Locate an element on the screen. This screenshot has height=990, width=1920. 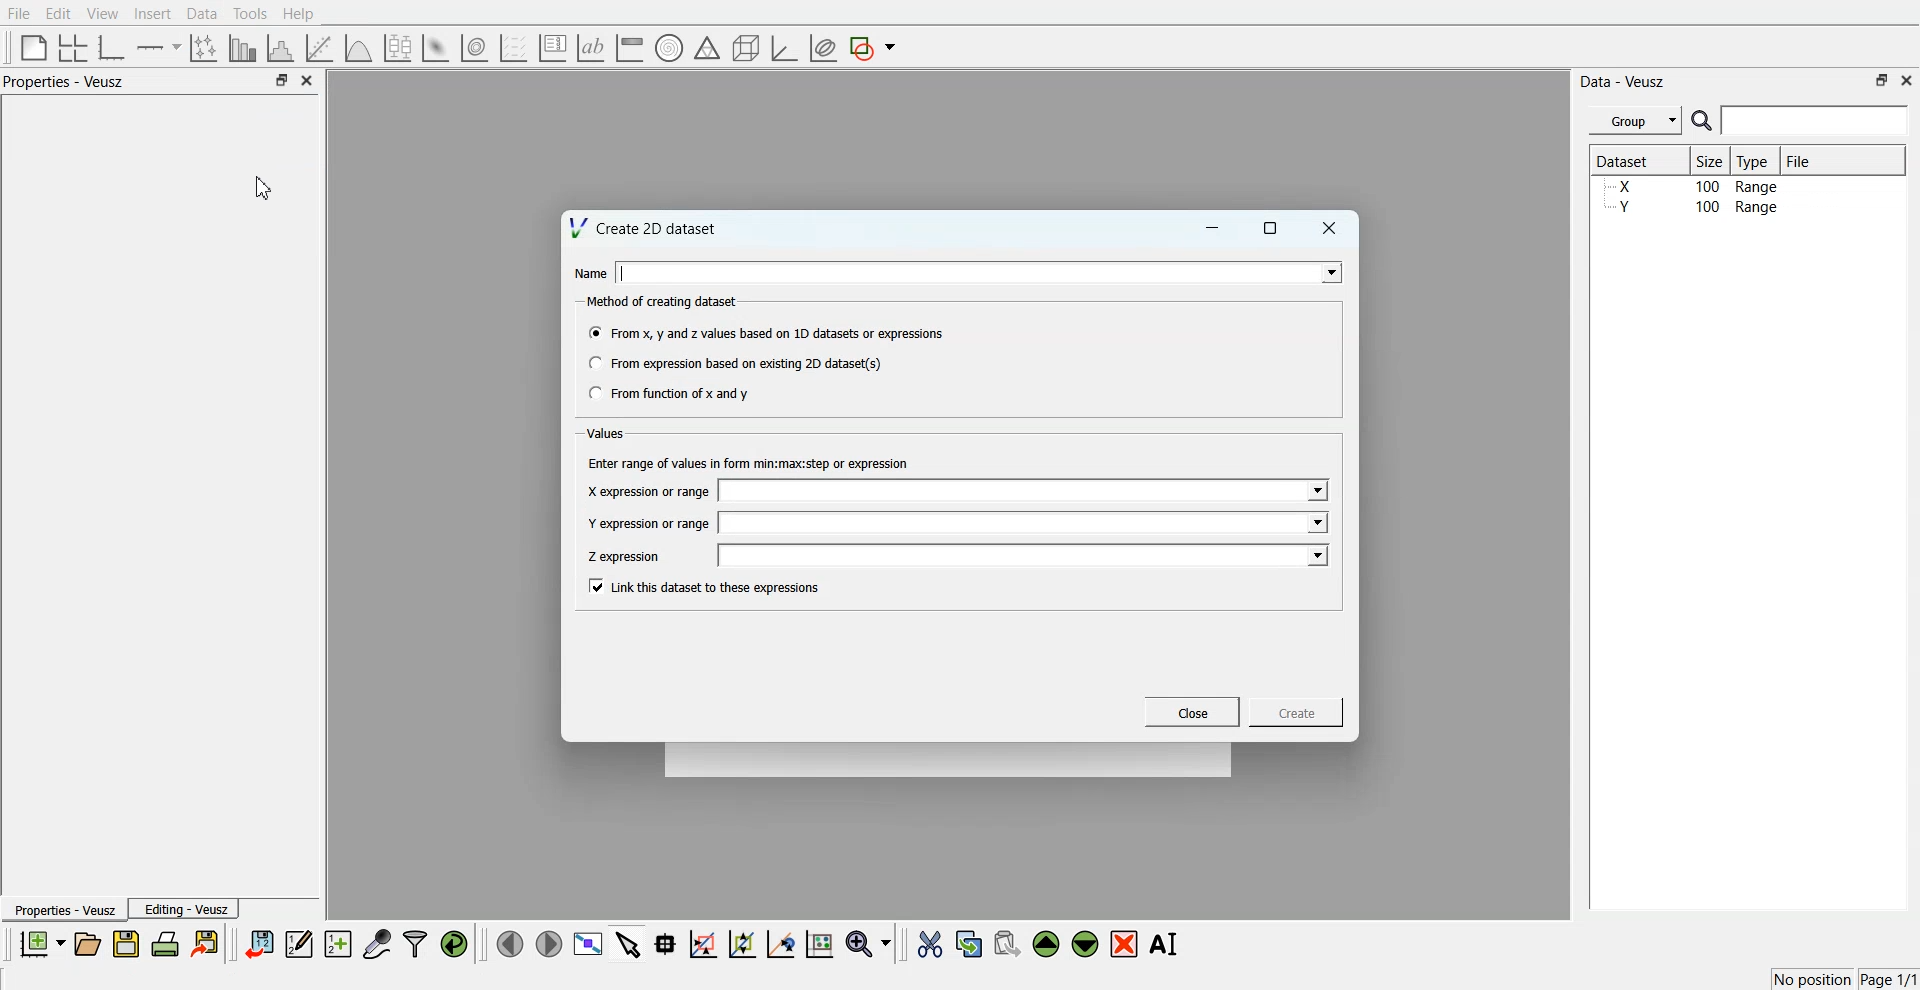
Click to reset graph axes is located at coordinates (819, 942).